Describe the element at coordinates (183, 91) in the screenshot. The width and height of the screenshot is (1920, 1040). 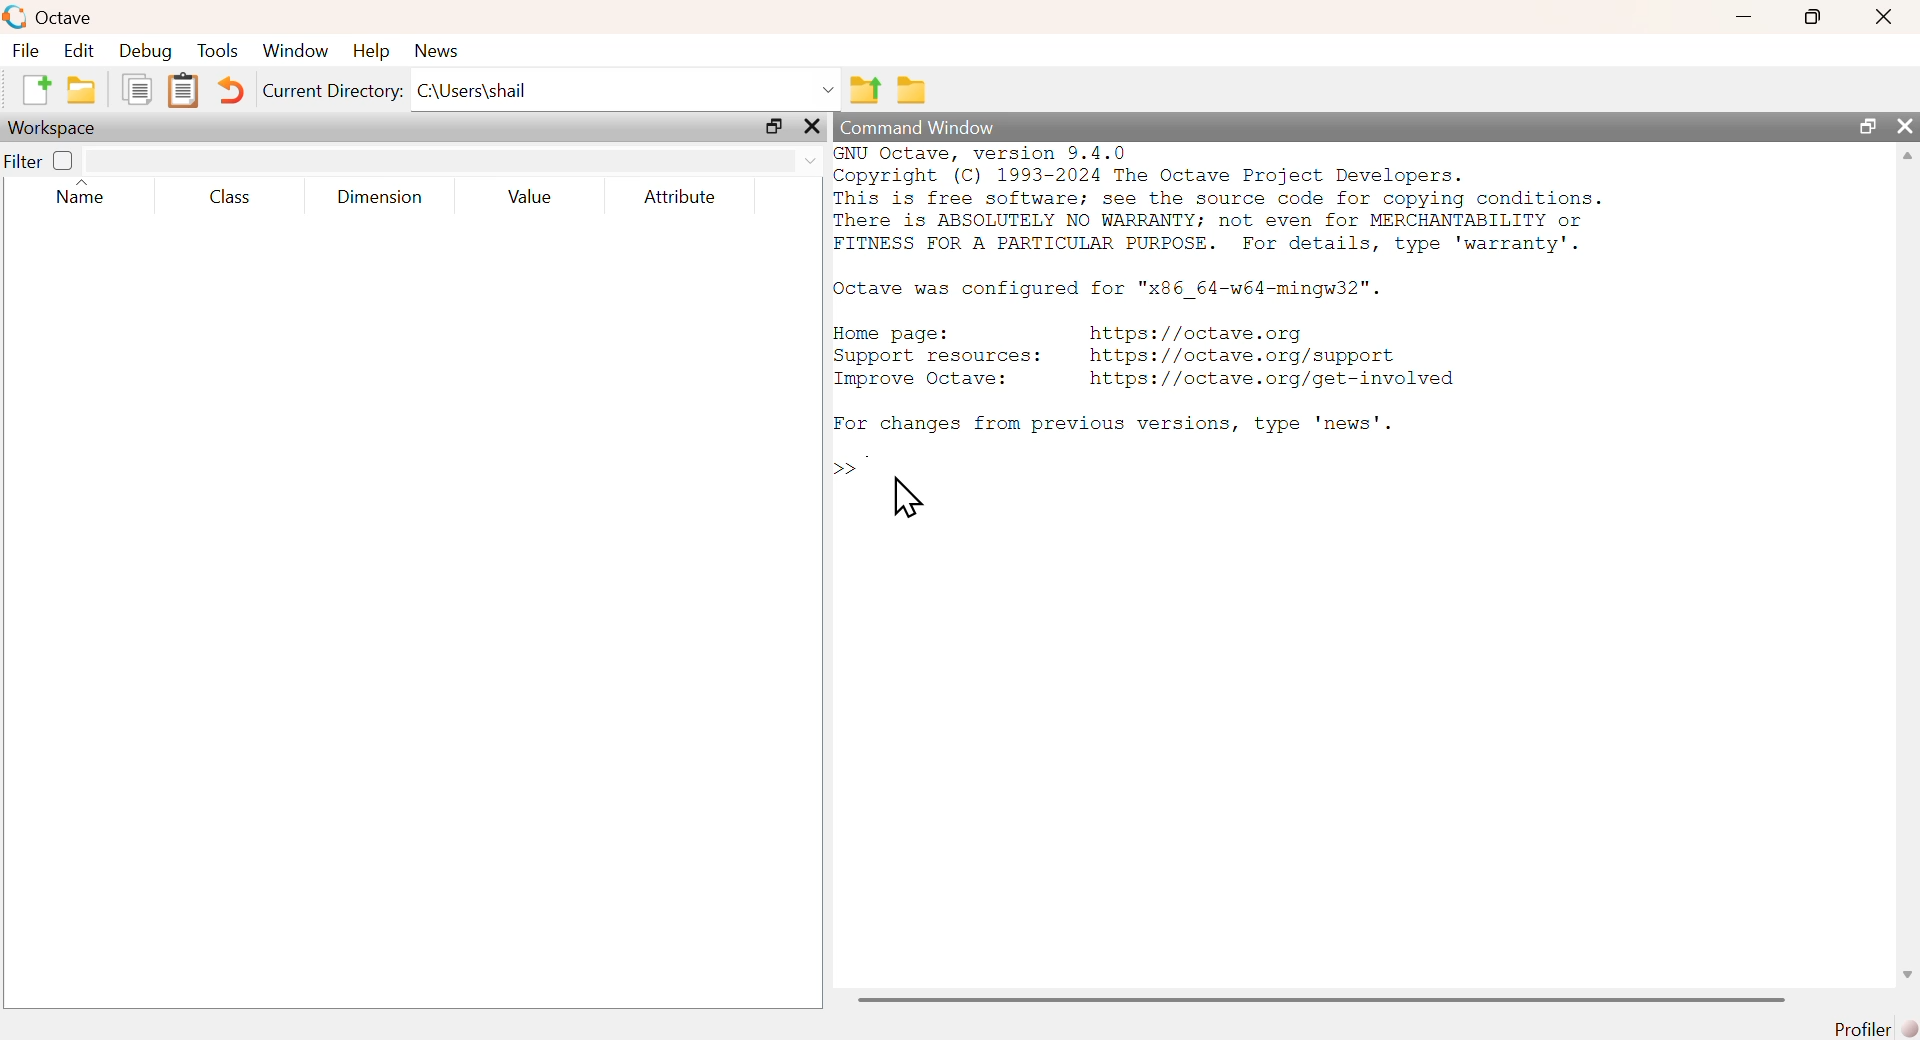
I see `paste` at that location.